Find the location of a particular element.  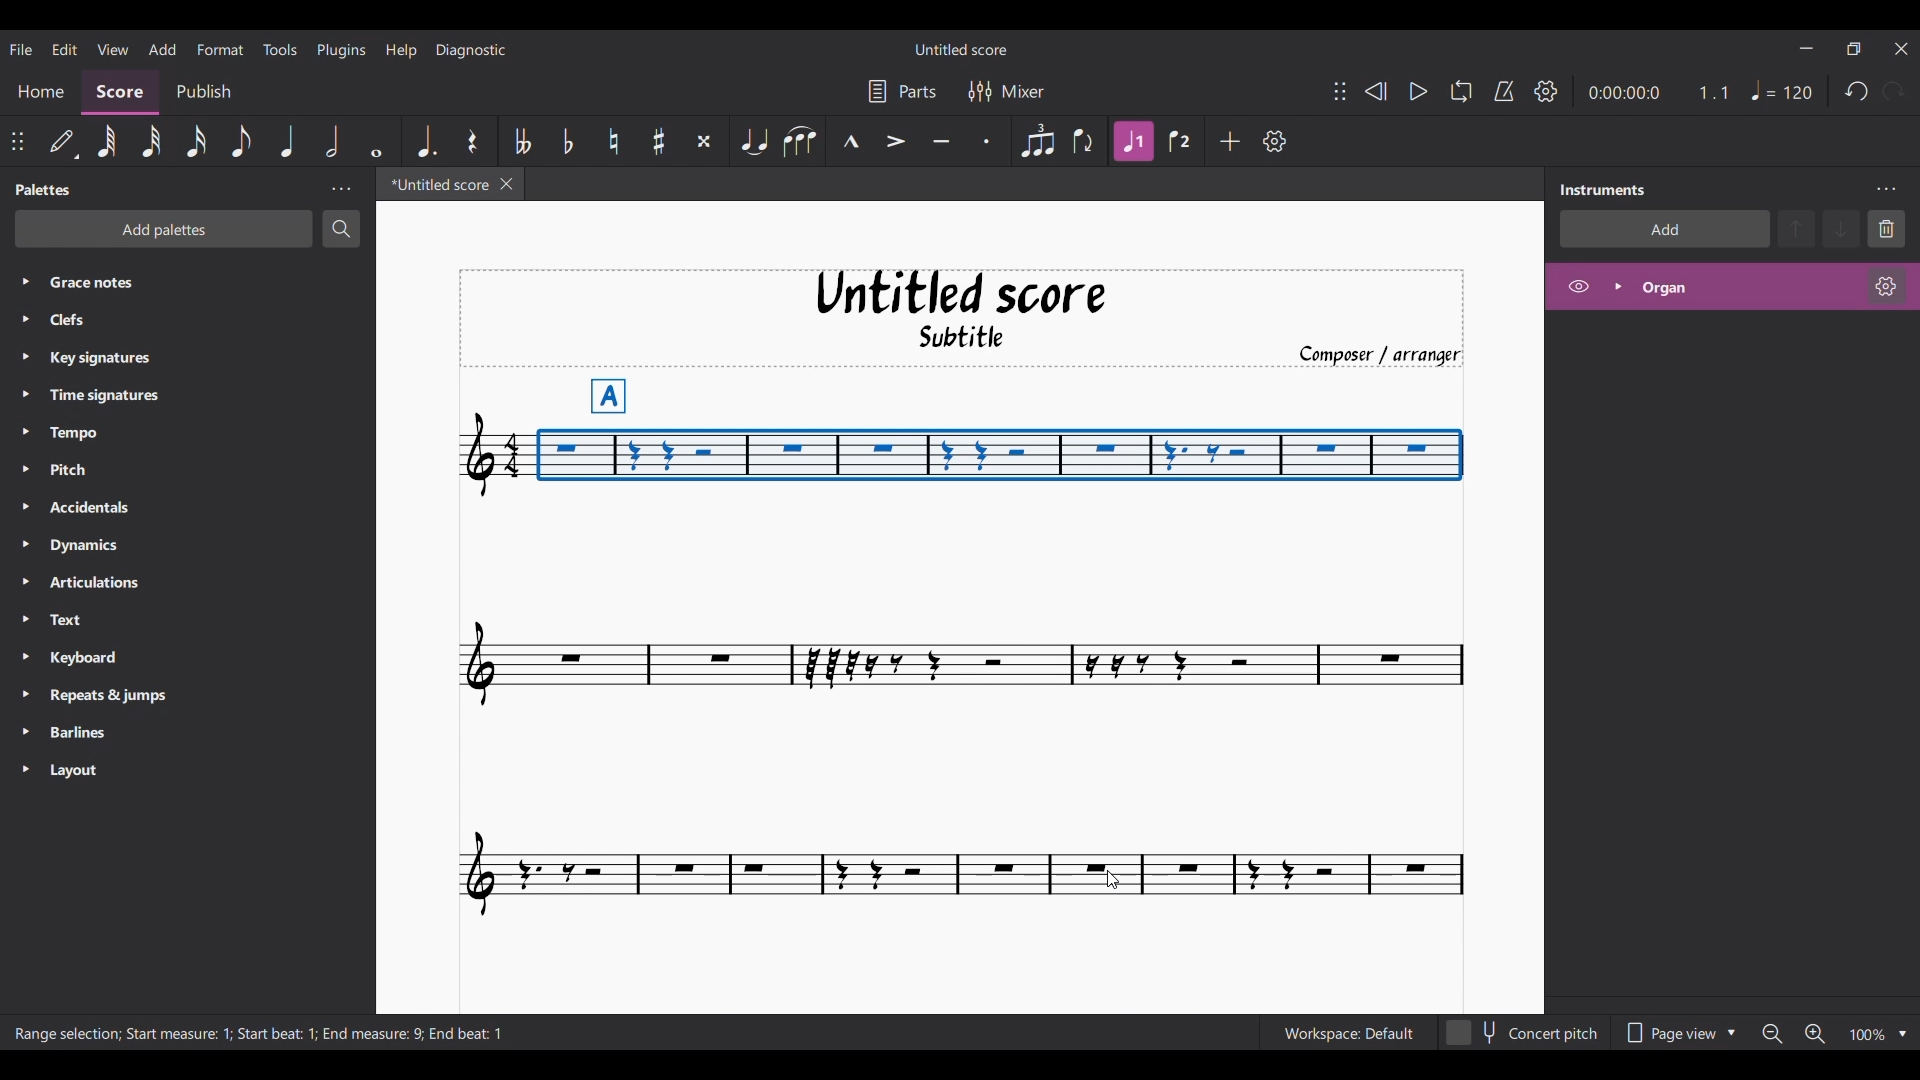

Score name is located at coordinates (960, 49).